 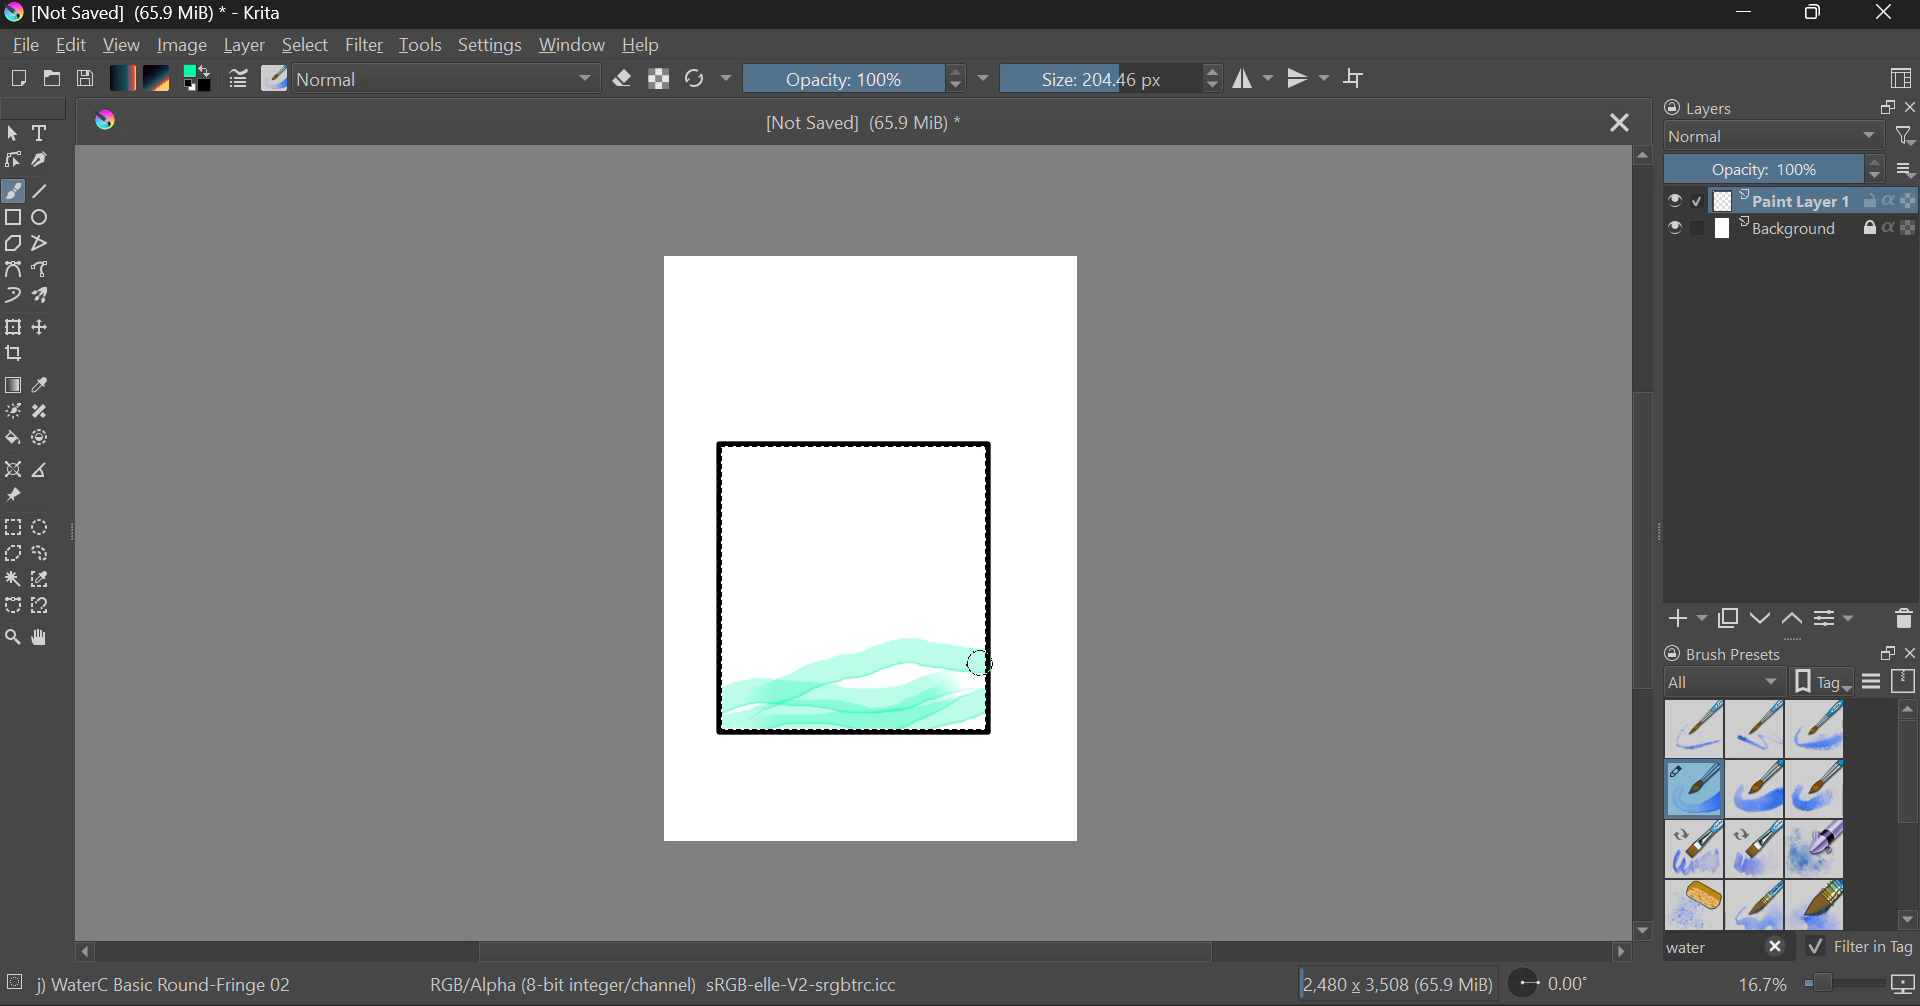 What do you see at coordinates (979, 662) in the screenshot?
I see `MOUSE_DOWN Stroke 5` at bounding box center [979, 662].